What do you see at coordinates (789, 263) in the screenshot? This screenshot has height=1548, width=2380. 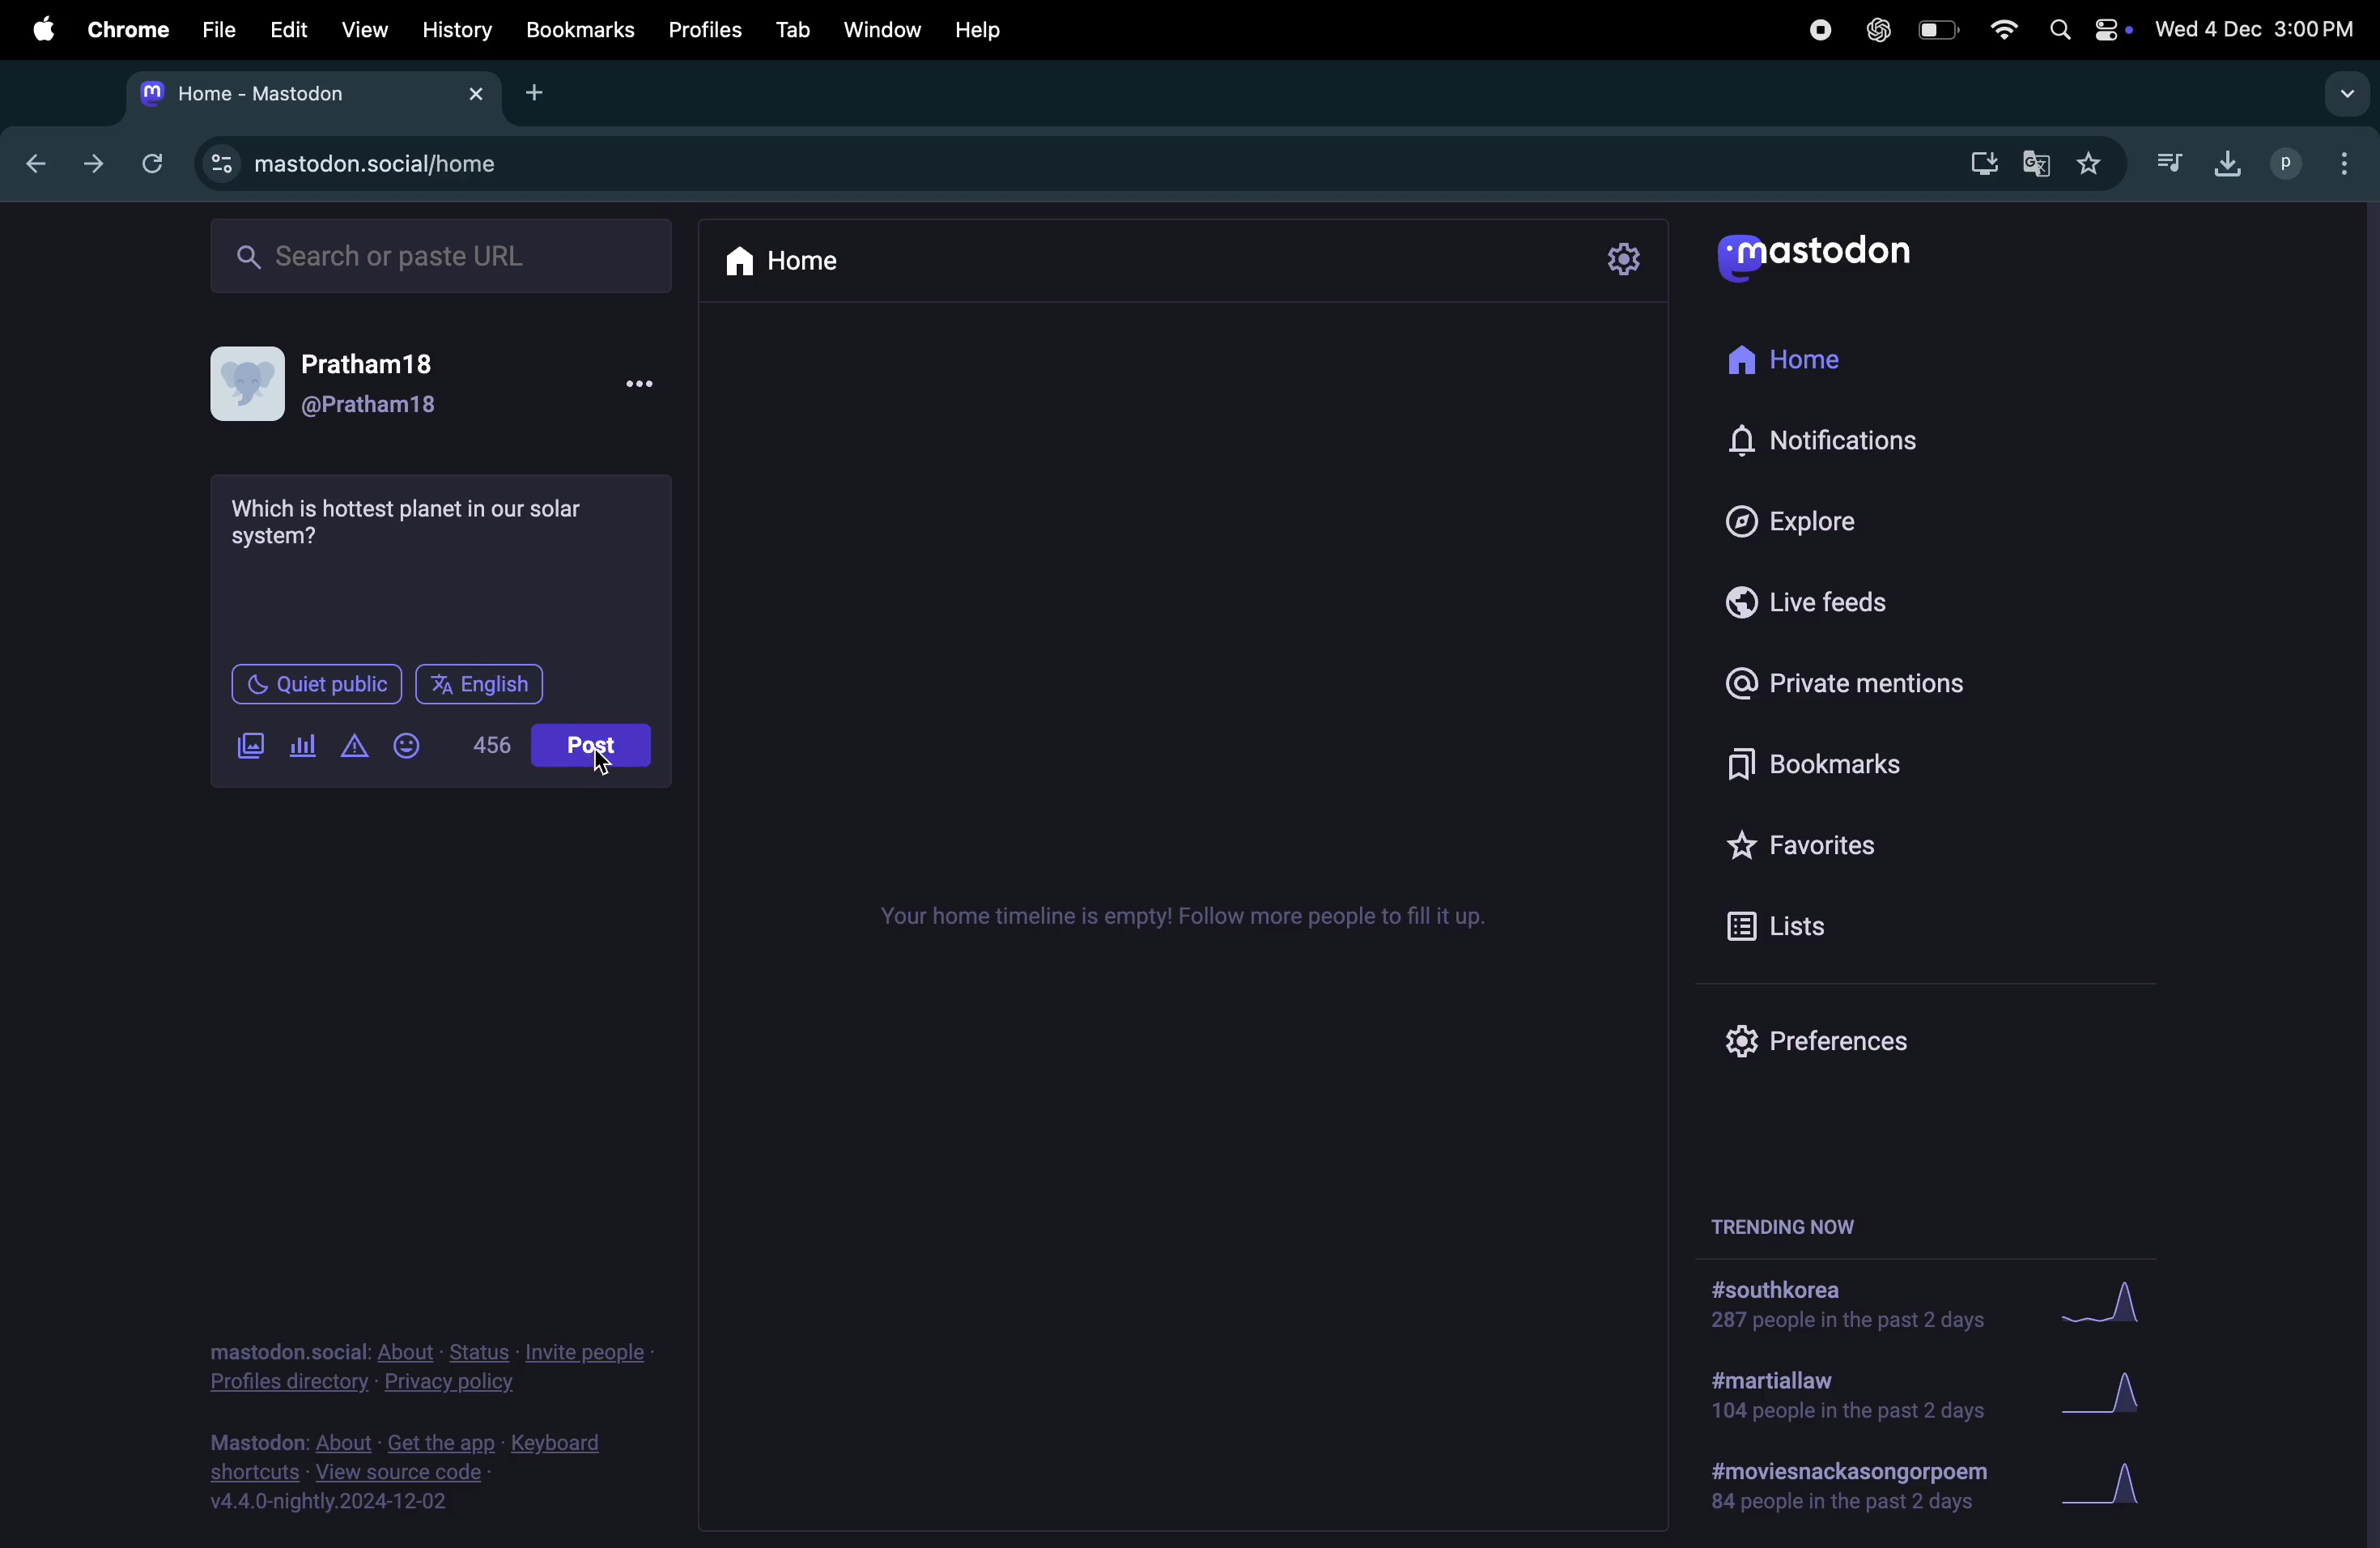 I see `home` at bounding box center [789, 263].